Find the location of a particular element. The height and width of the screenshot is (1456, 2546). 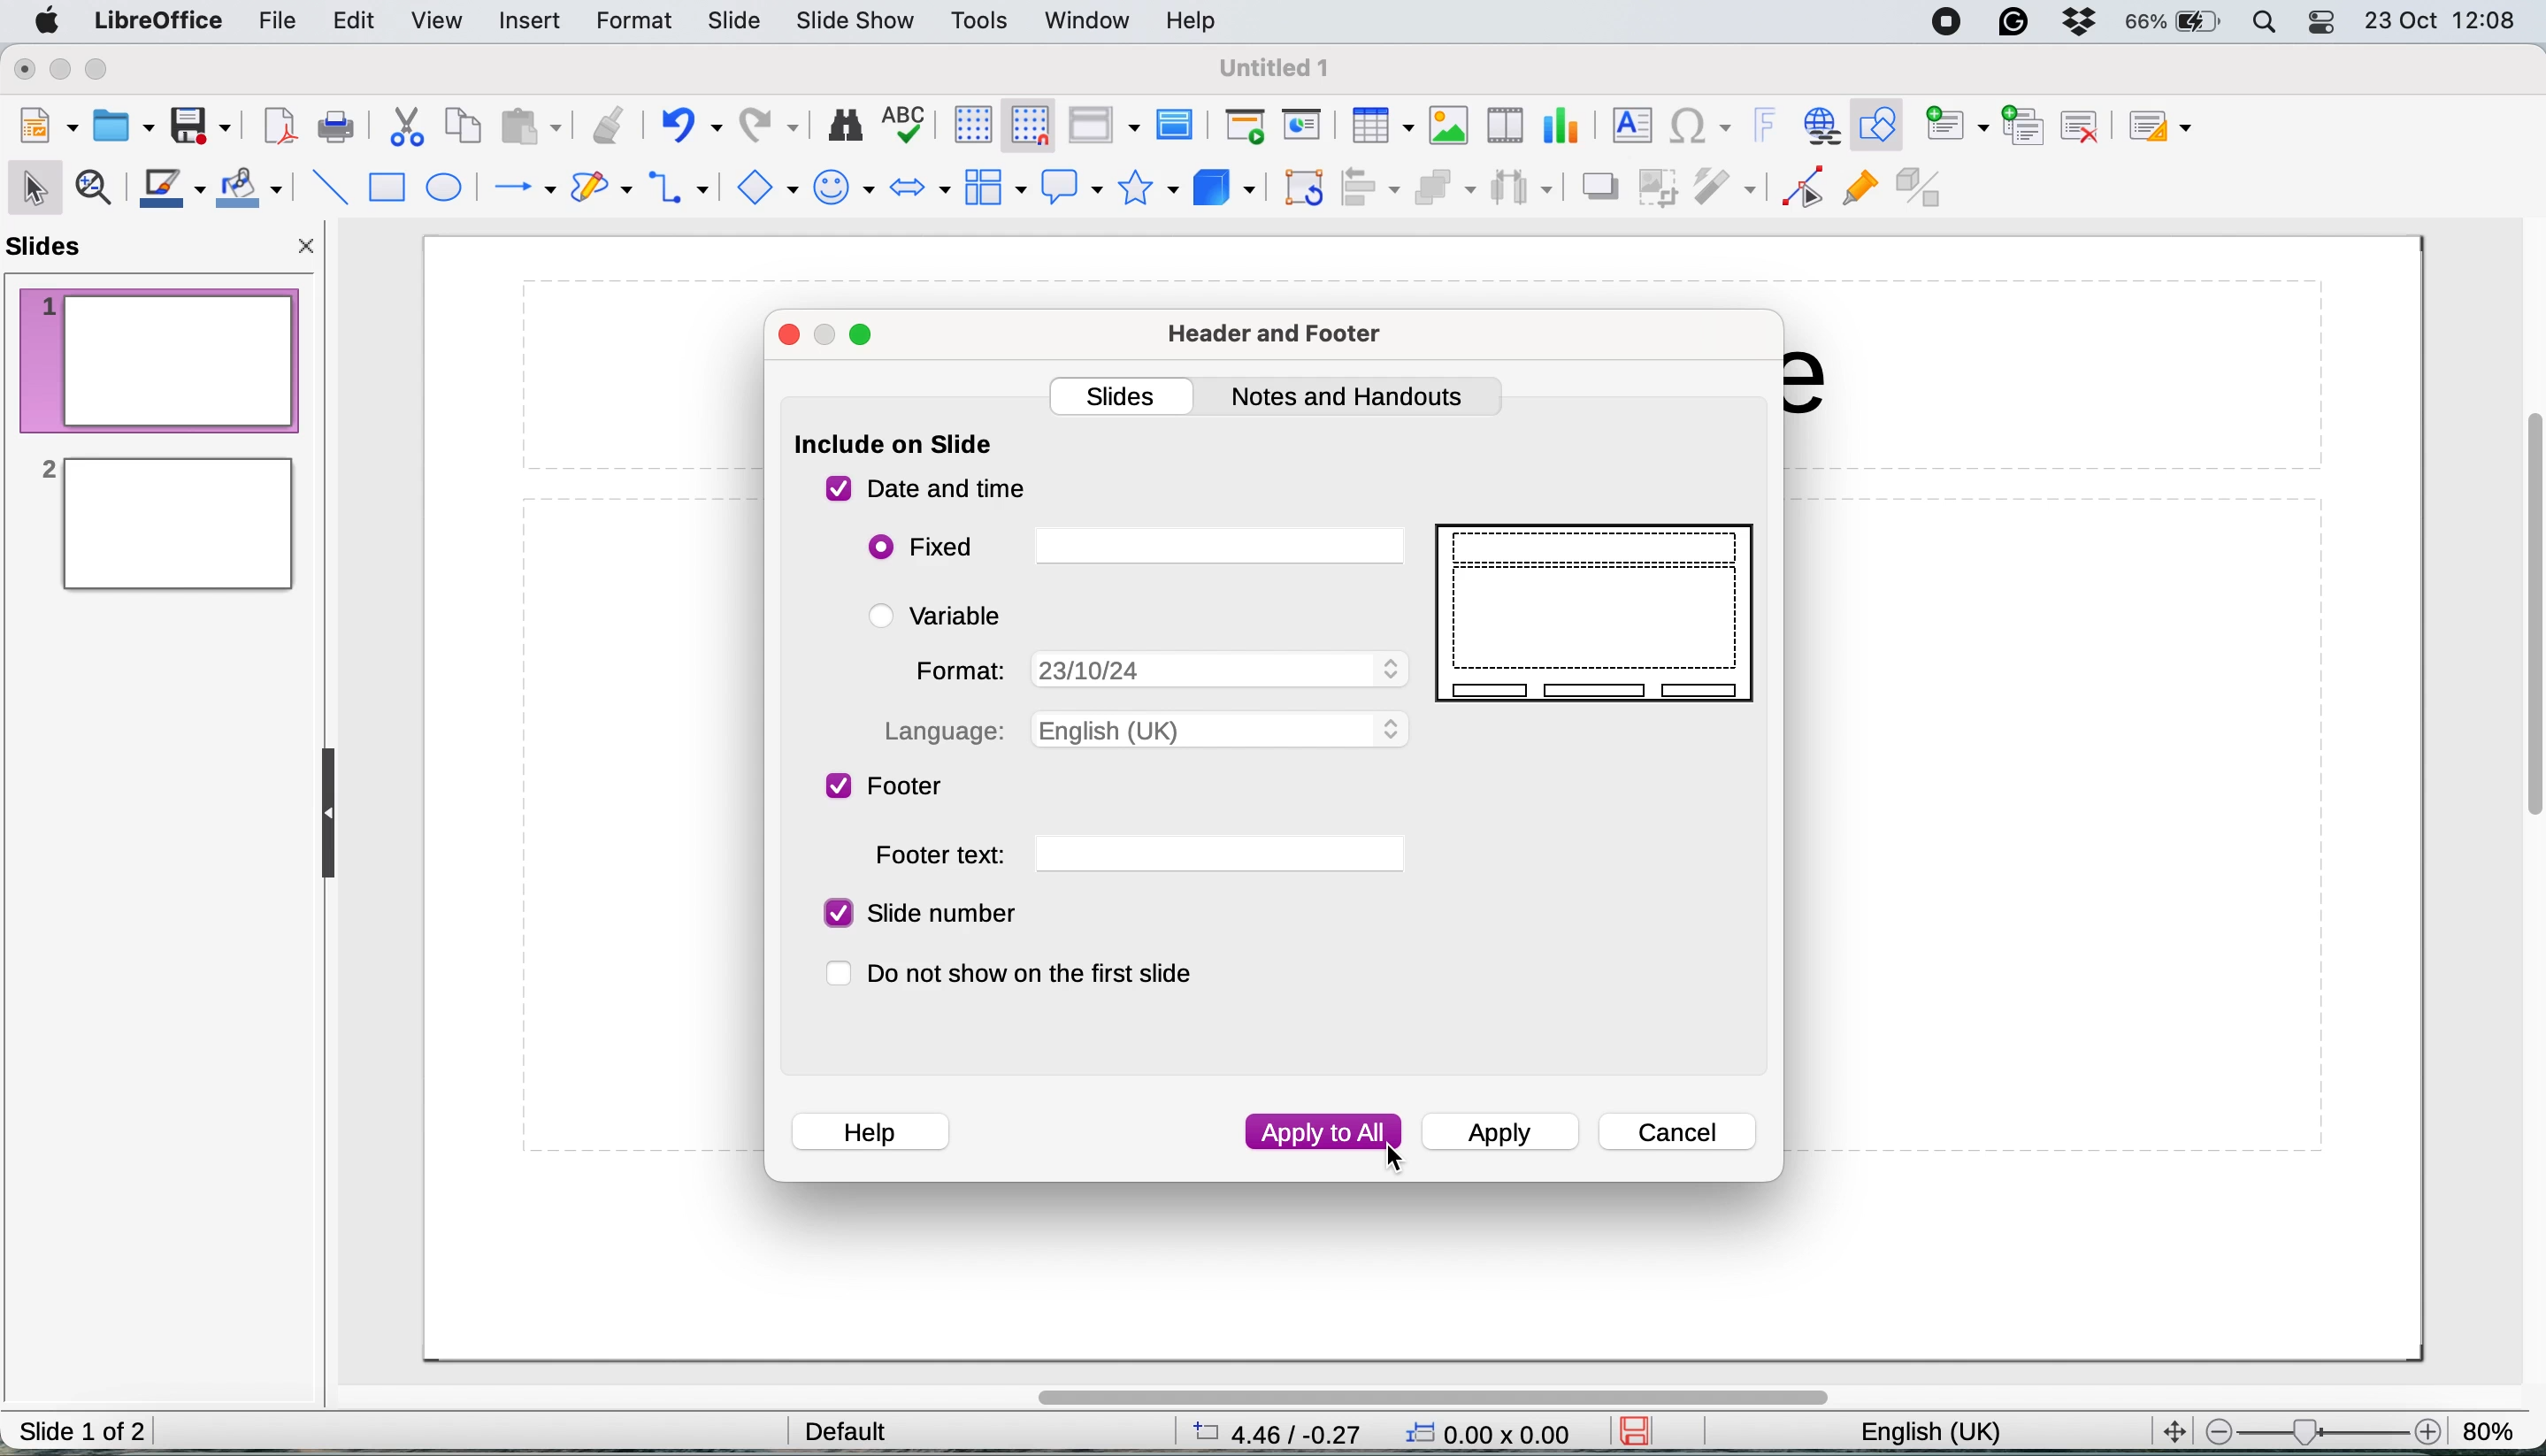

paste is located at coordinates (527, 126).